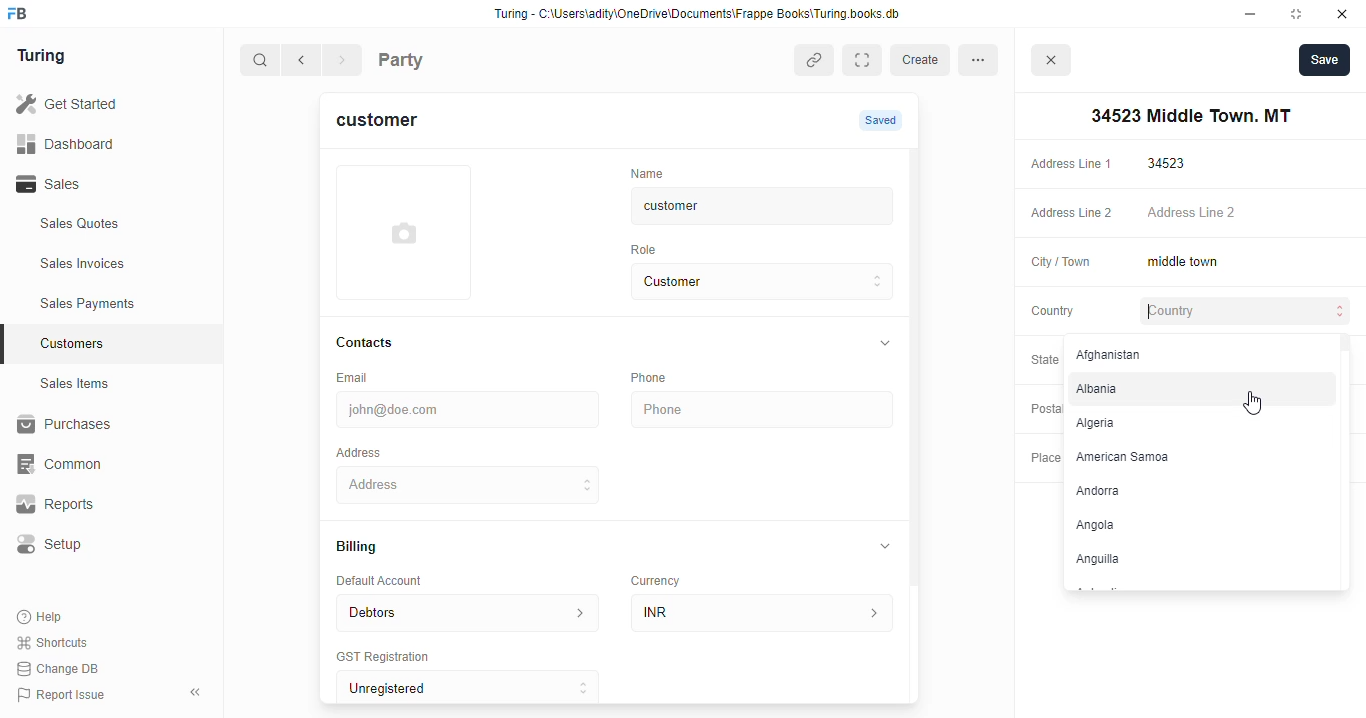 The width and height of the screenshot is (1366, 718). Describe the element at coordinates (1195, 459) in the screenshot. I see `American Samoa` at that location.